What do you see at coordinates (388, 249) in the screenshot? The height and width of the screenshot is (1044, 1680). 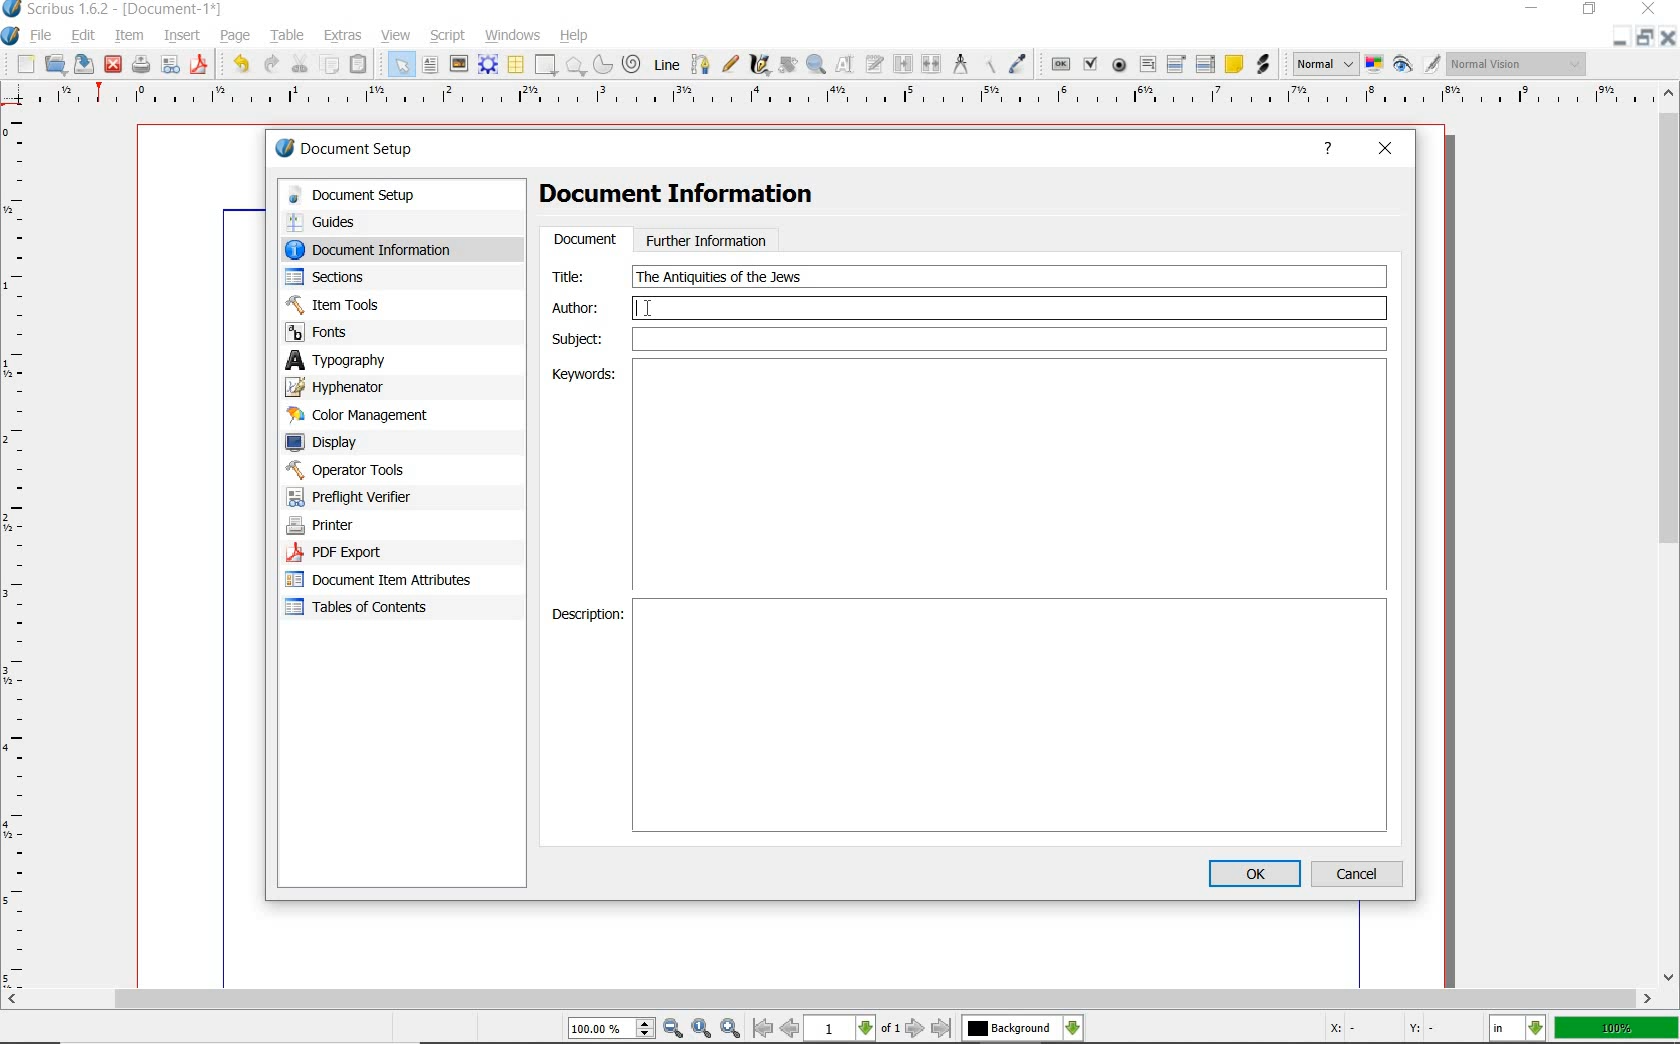 I see `document information` at bounding box center [388, 249].